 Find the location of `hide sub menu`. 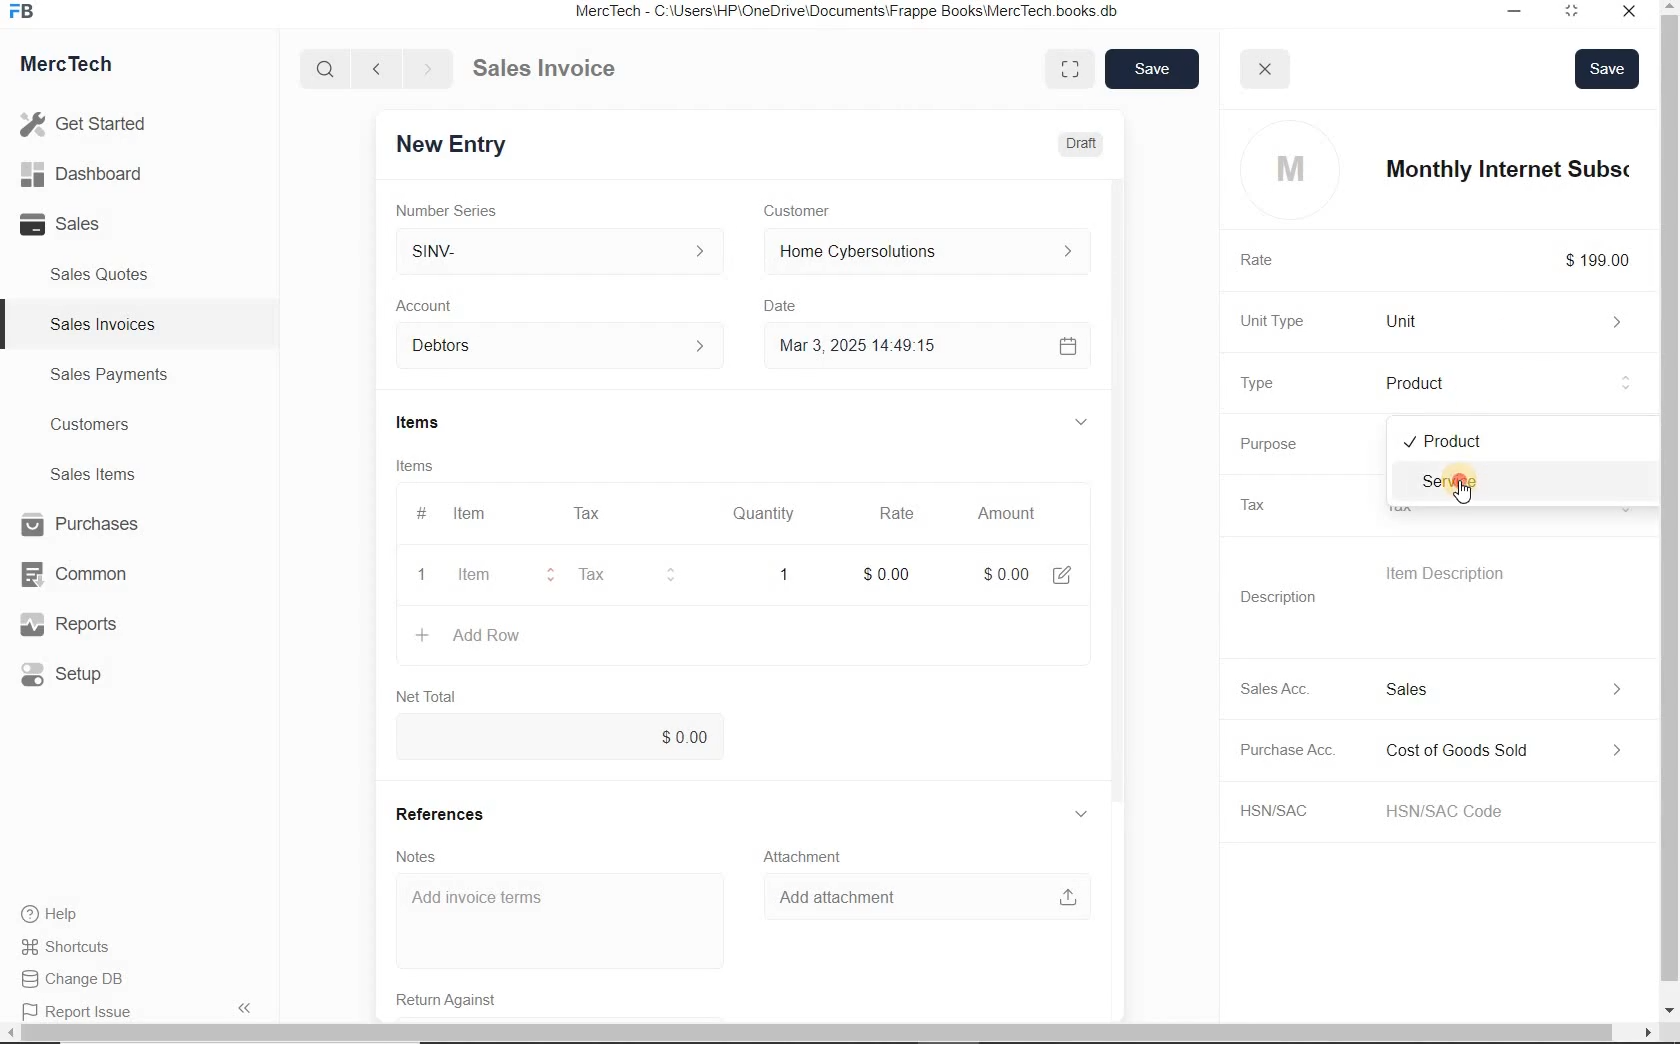

hide sub menu is located at coordinates (1091, 423).